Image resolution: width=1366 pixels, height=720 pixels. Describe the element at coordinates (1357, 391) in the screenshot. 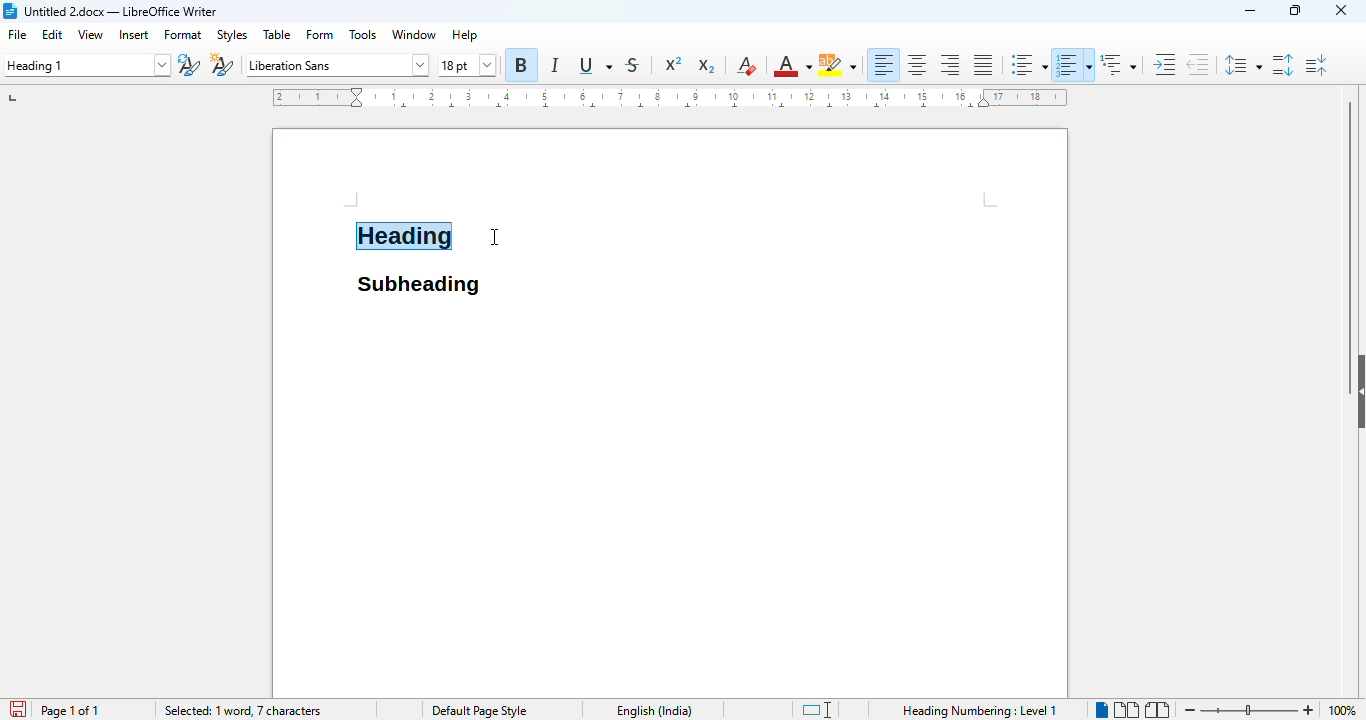

I see `show` at that location.